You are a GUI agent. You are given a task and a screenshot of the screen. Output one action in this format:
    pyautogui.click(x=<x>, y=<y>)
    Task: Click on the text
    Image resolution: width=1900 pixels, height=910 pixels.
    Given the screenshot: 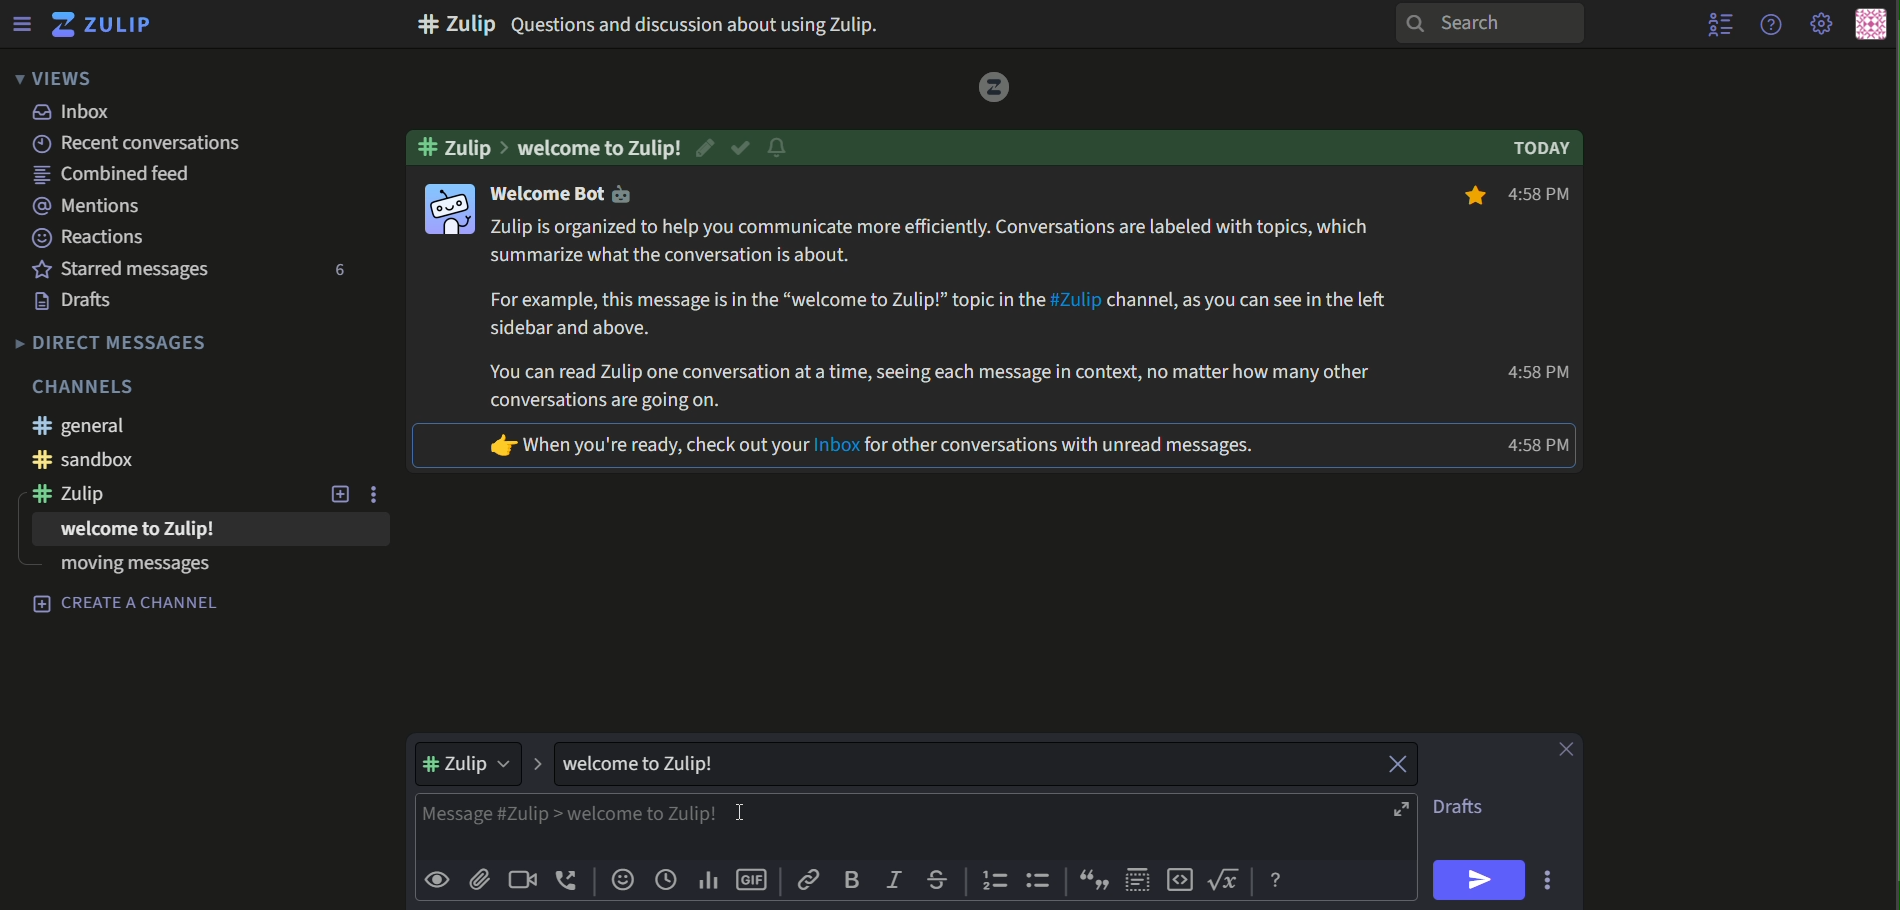 What is the action you would take?
    pyautogui.click(x=81, y=426)
    